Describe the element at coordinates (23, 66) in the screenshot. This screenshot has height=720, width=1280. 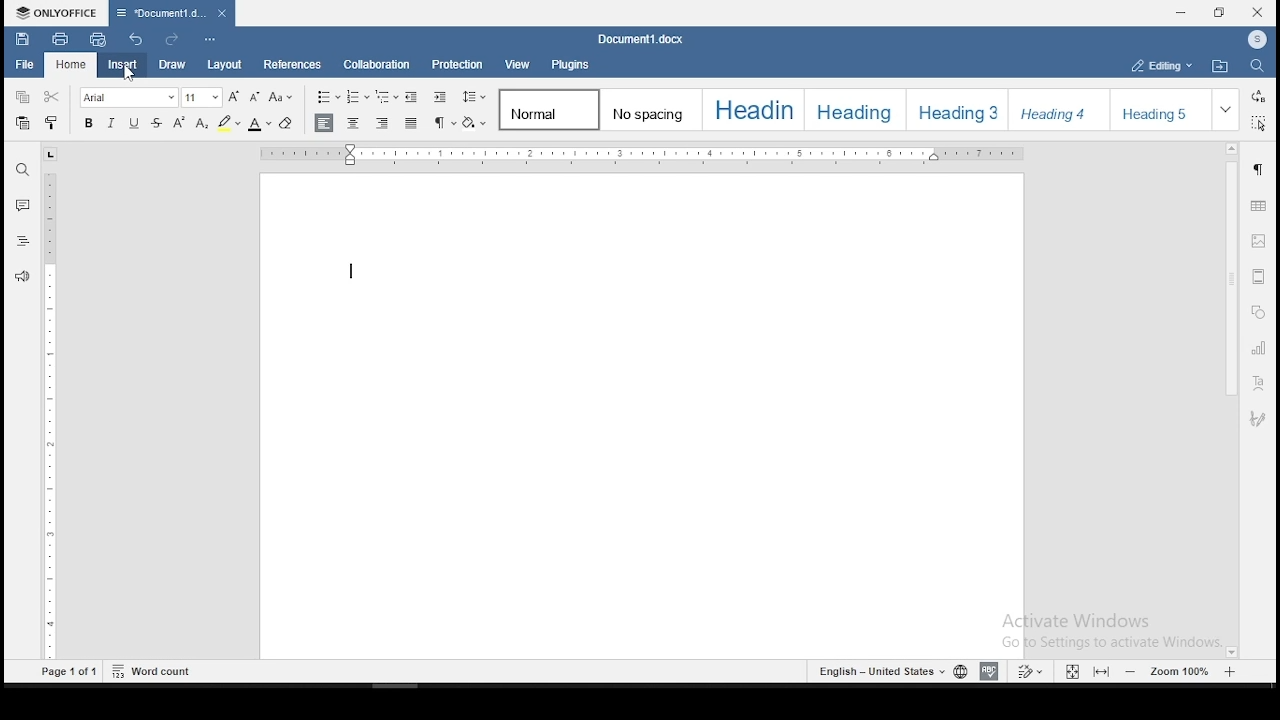
I see `file` at that location.